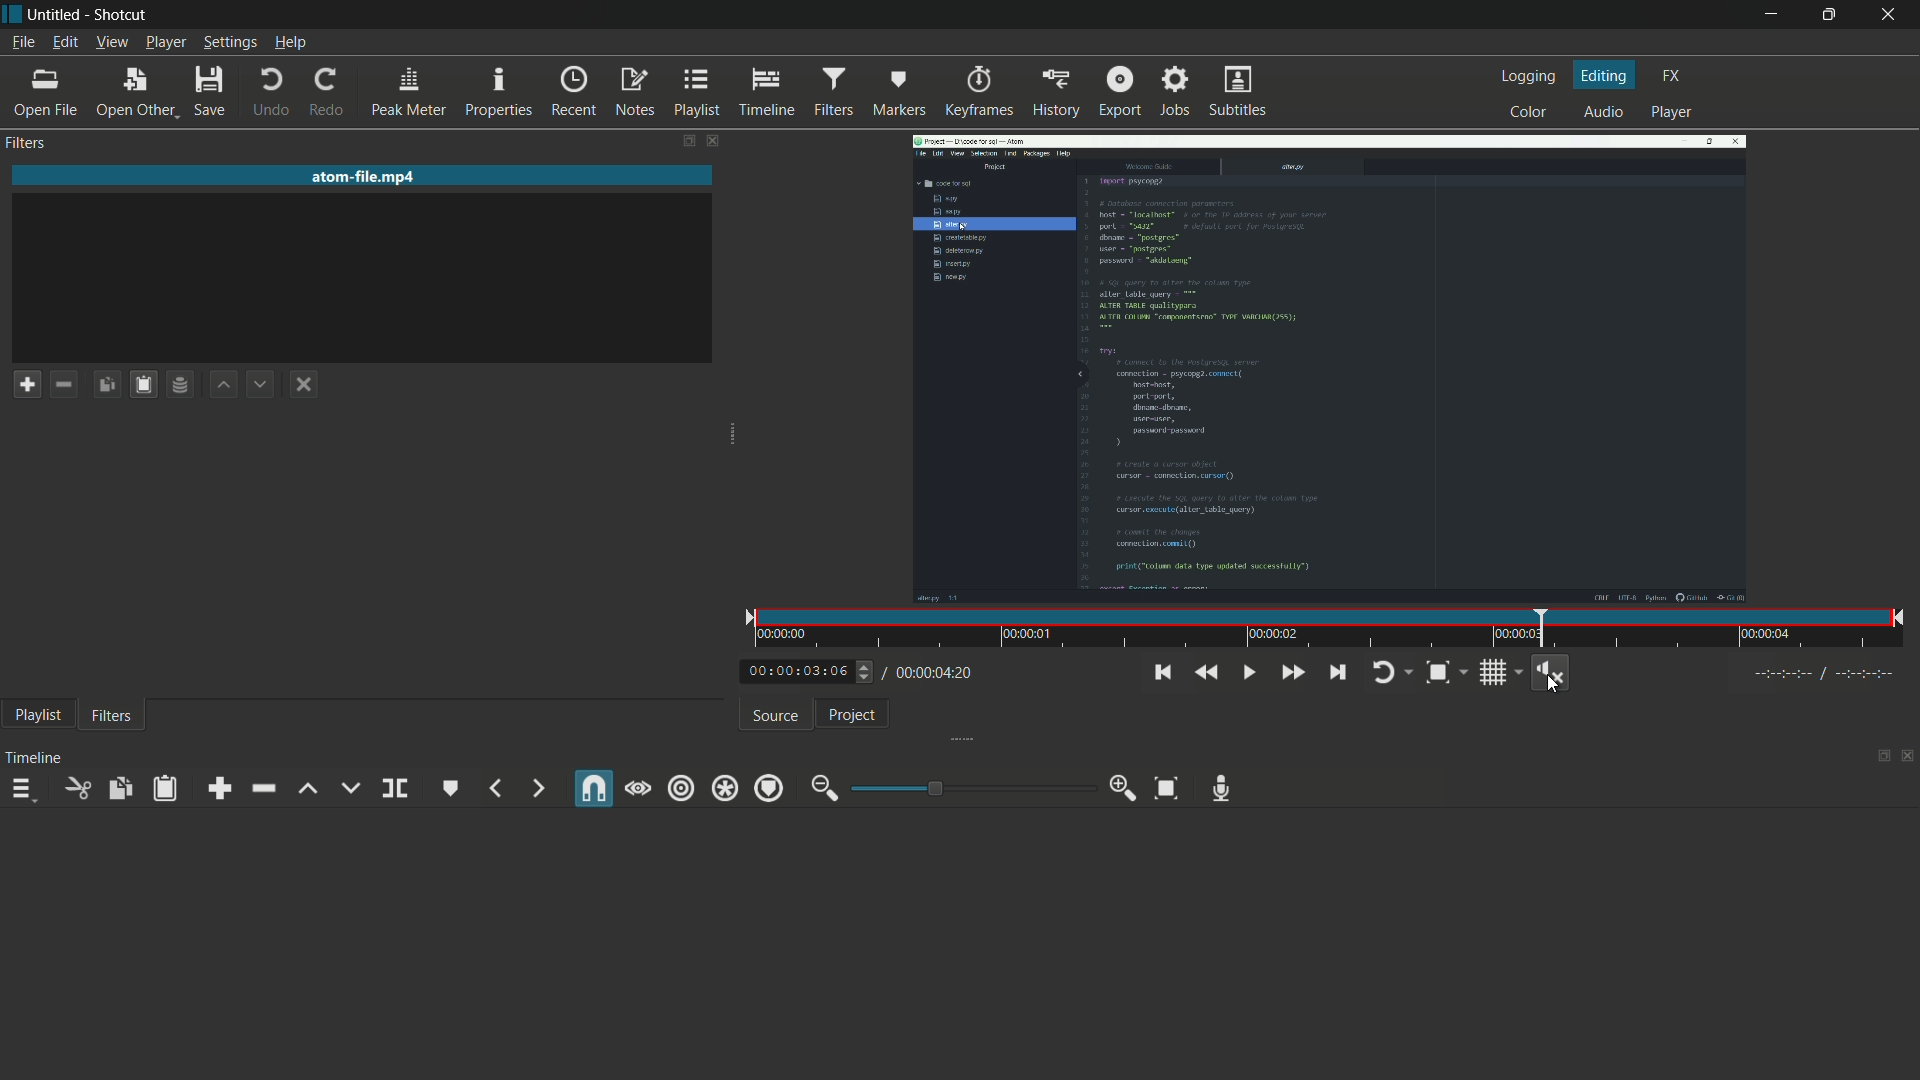  I want to click on zoom in, so click(1123, 787).